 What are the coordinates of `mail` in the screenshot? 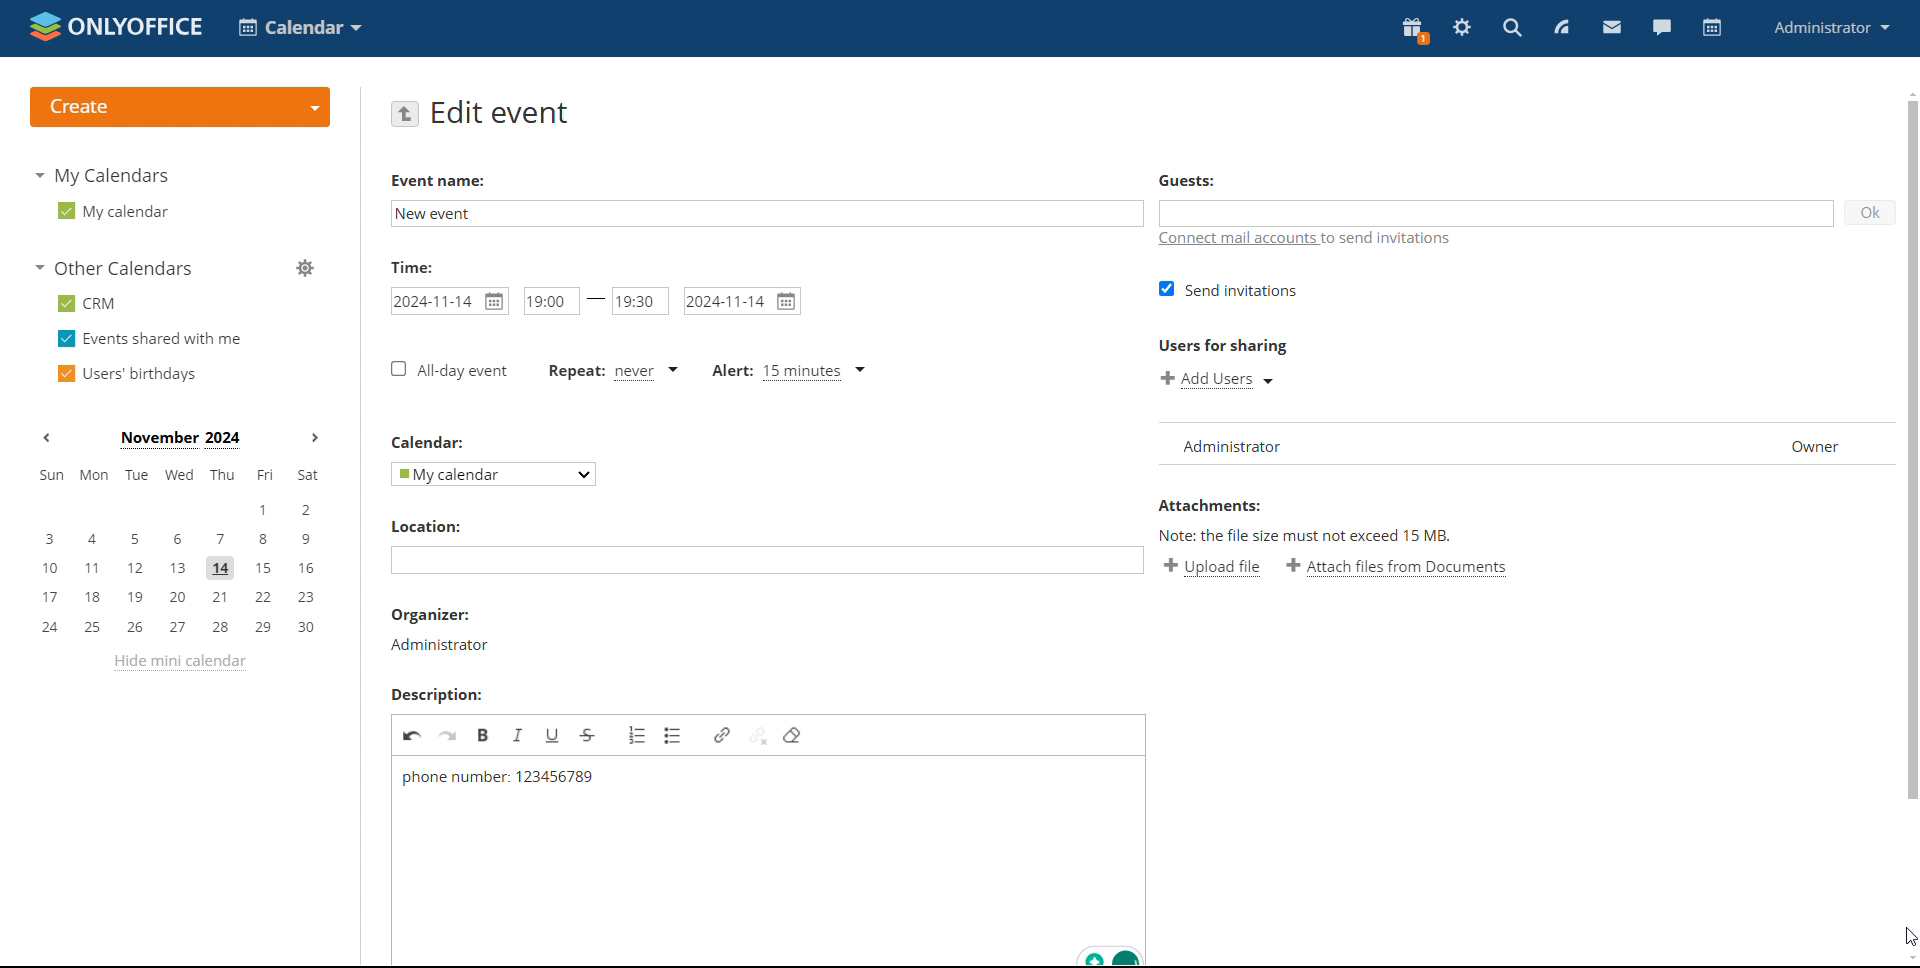 It's located at (1611, 28).